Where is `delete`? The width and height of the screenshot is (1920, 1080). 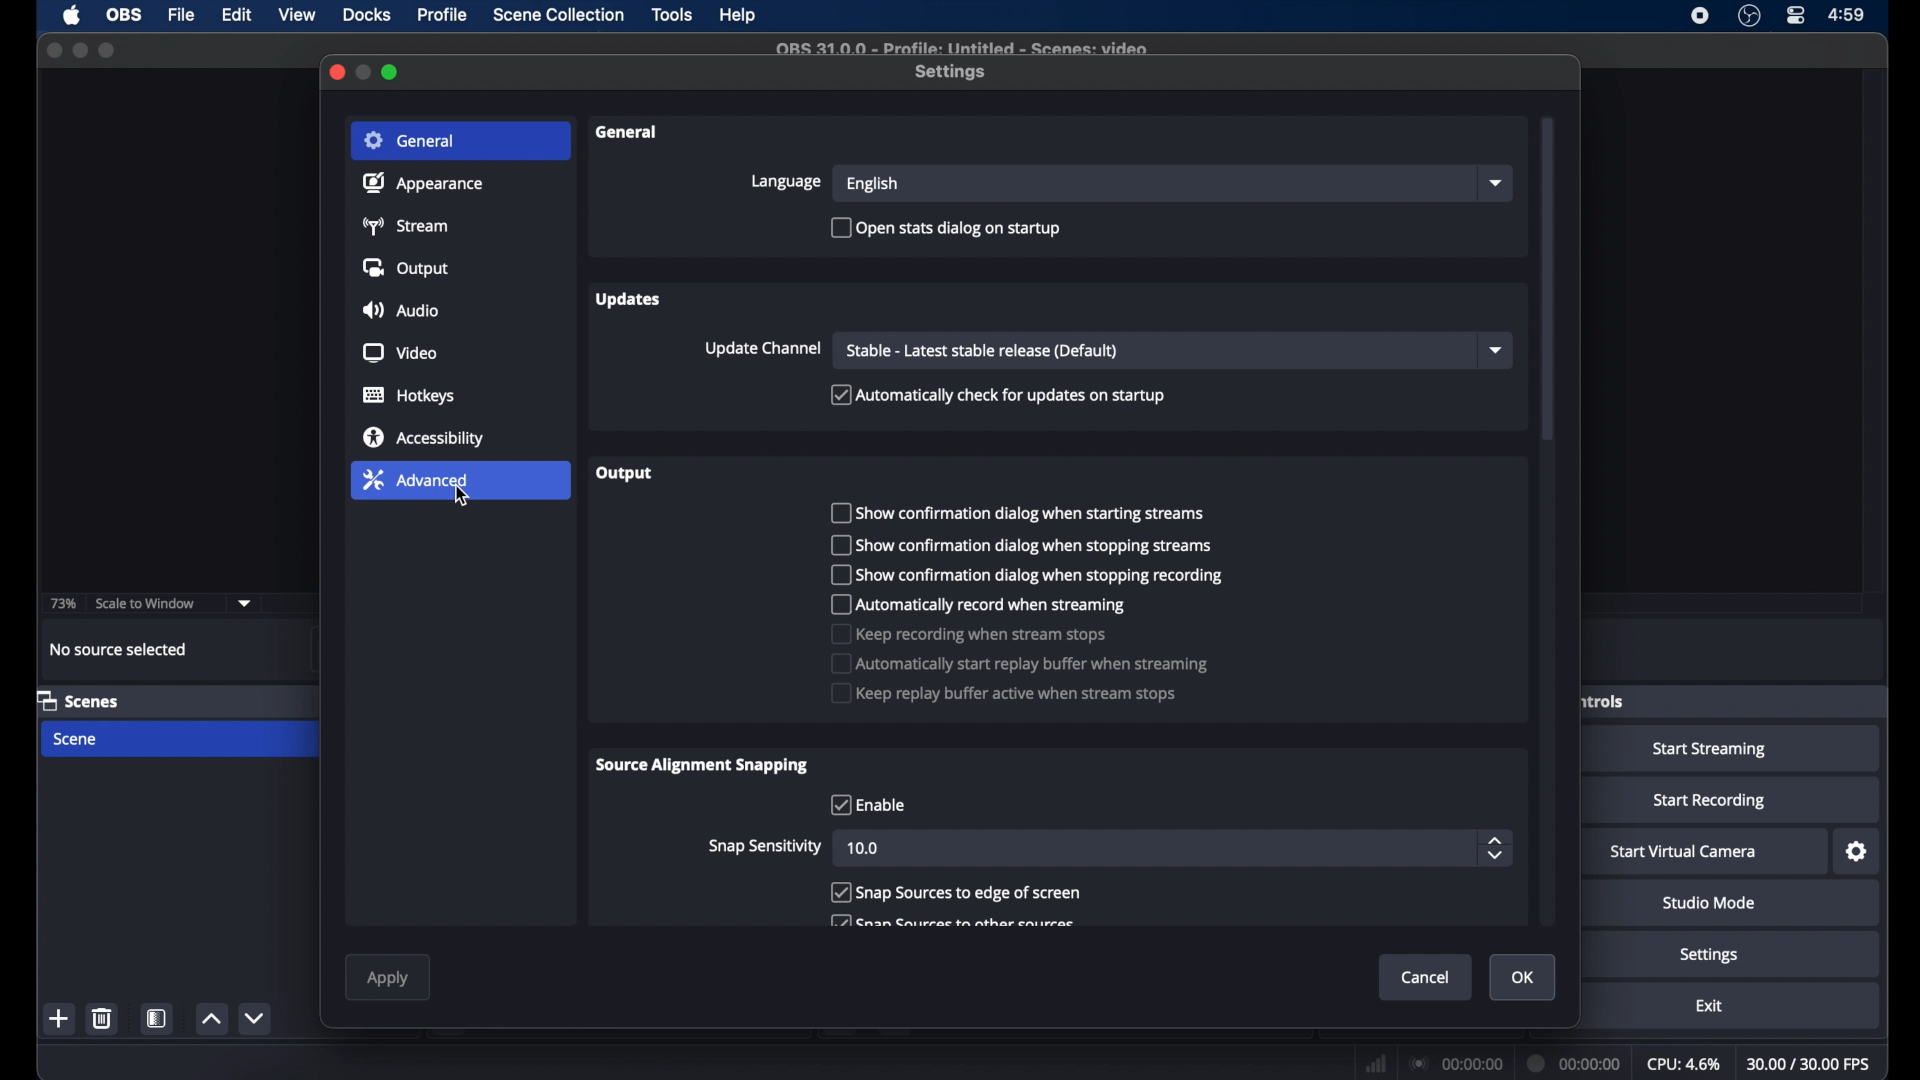 delete is located at coordinates (103, 1018).